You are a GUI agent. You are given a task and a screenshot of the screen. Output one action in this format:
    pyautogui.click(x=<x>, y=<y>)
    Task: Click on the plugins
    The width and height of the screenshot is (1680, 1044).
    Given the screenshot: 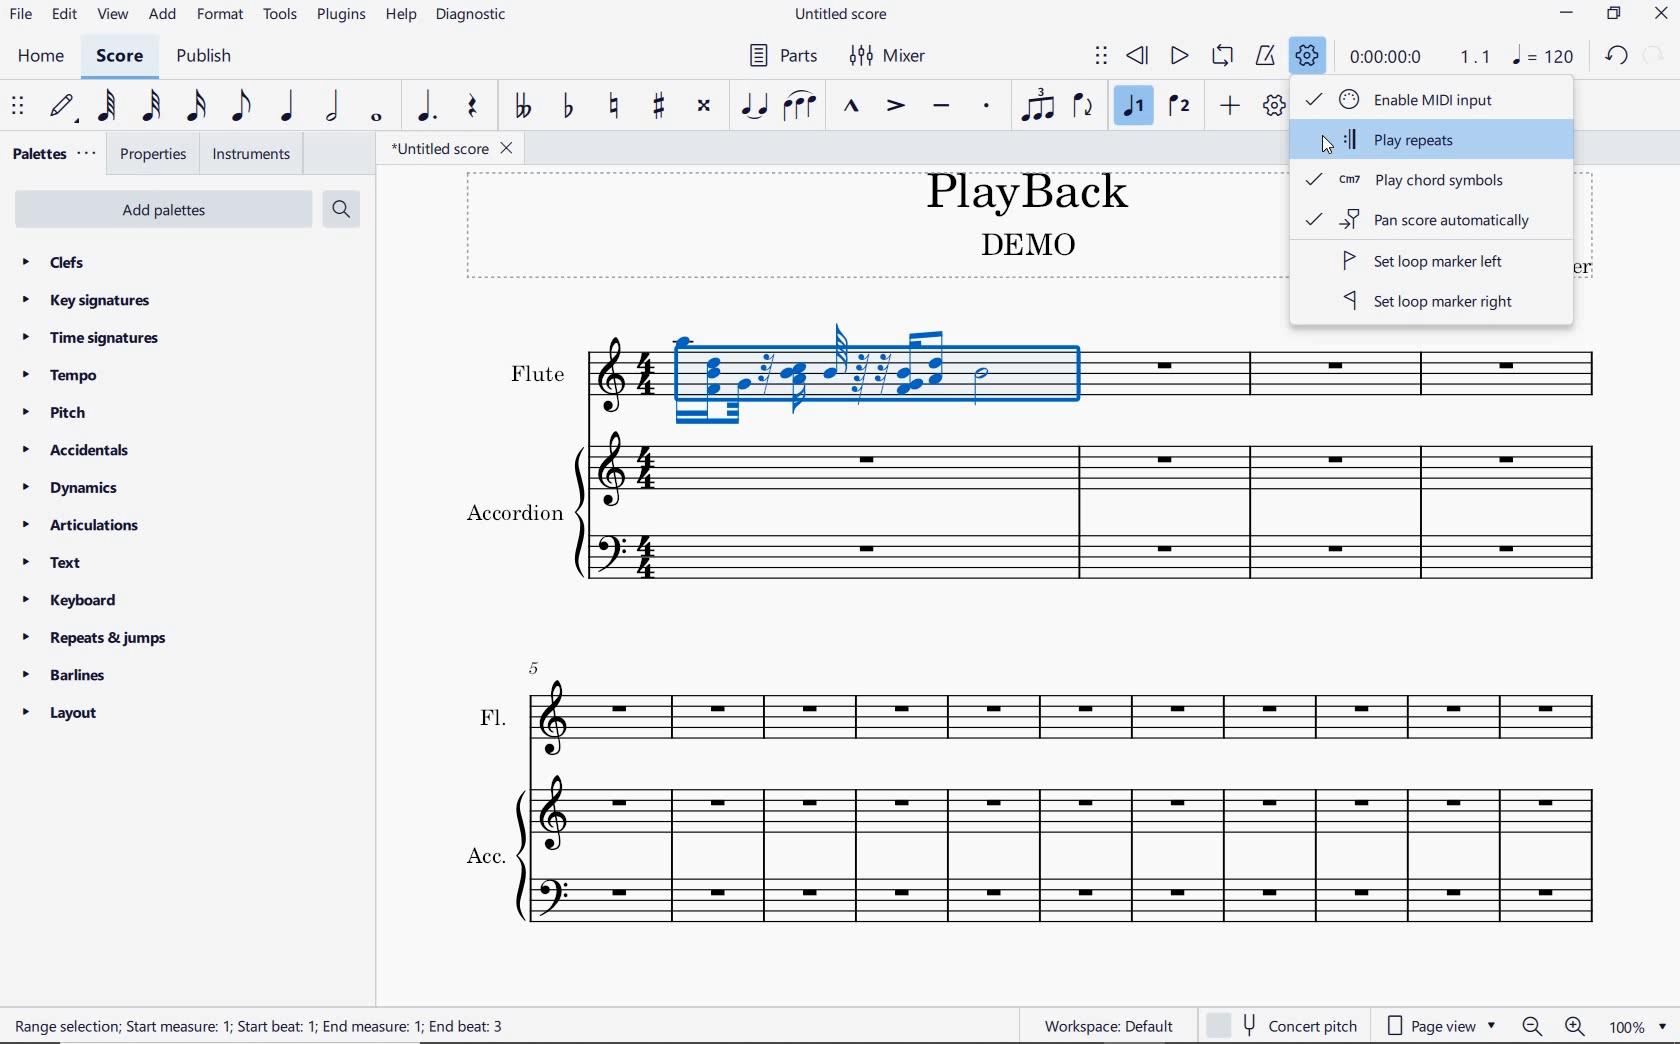 What is the action you would take?
    pyautogui.click(x=340, y=15)
    